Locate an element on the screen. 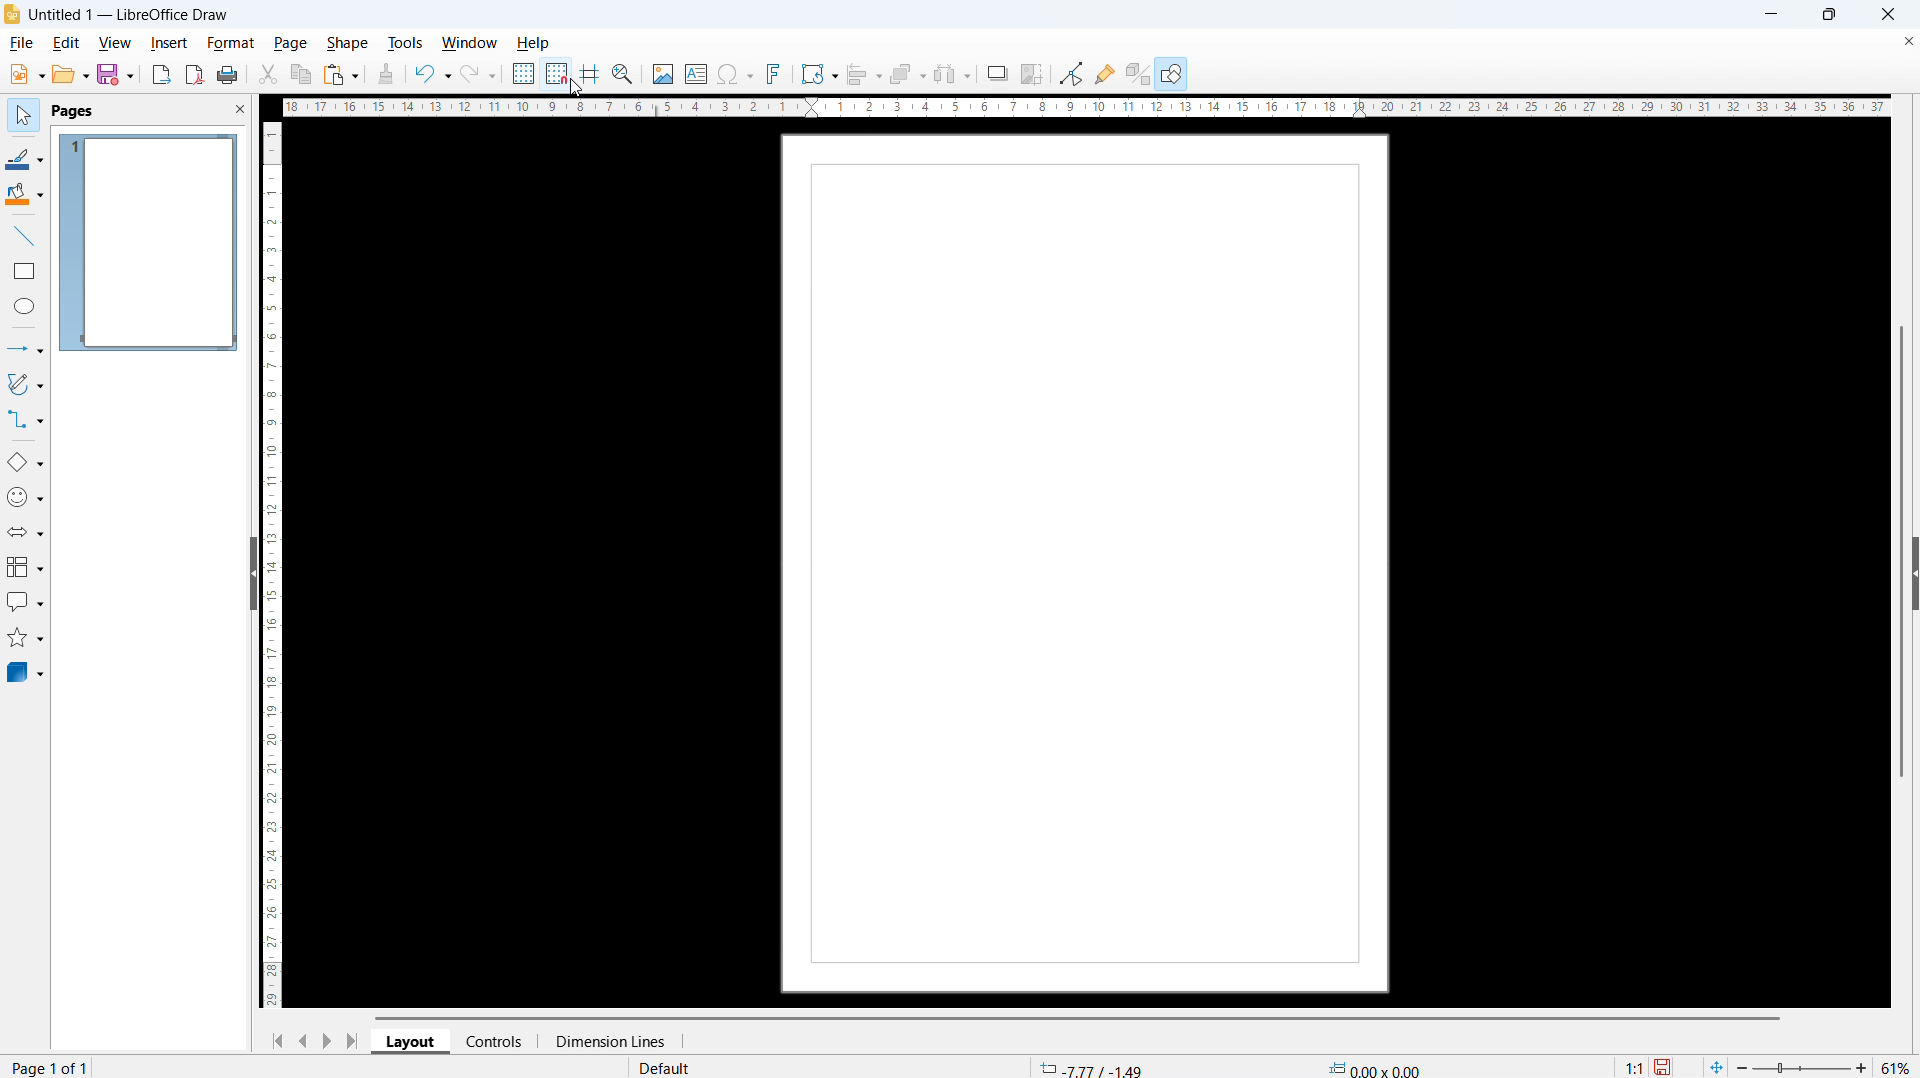 This screenshot has width=1920, height=1078. save  is located at coordinates (1665, 1065).